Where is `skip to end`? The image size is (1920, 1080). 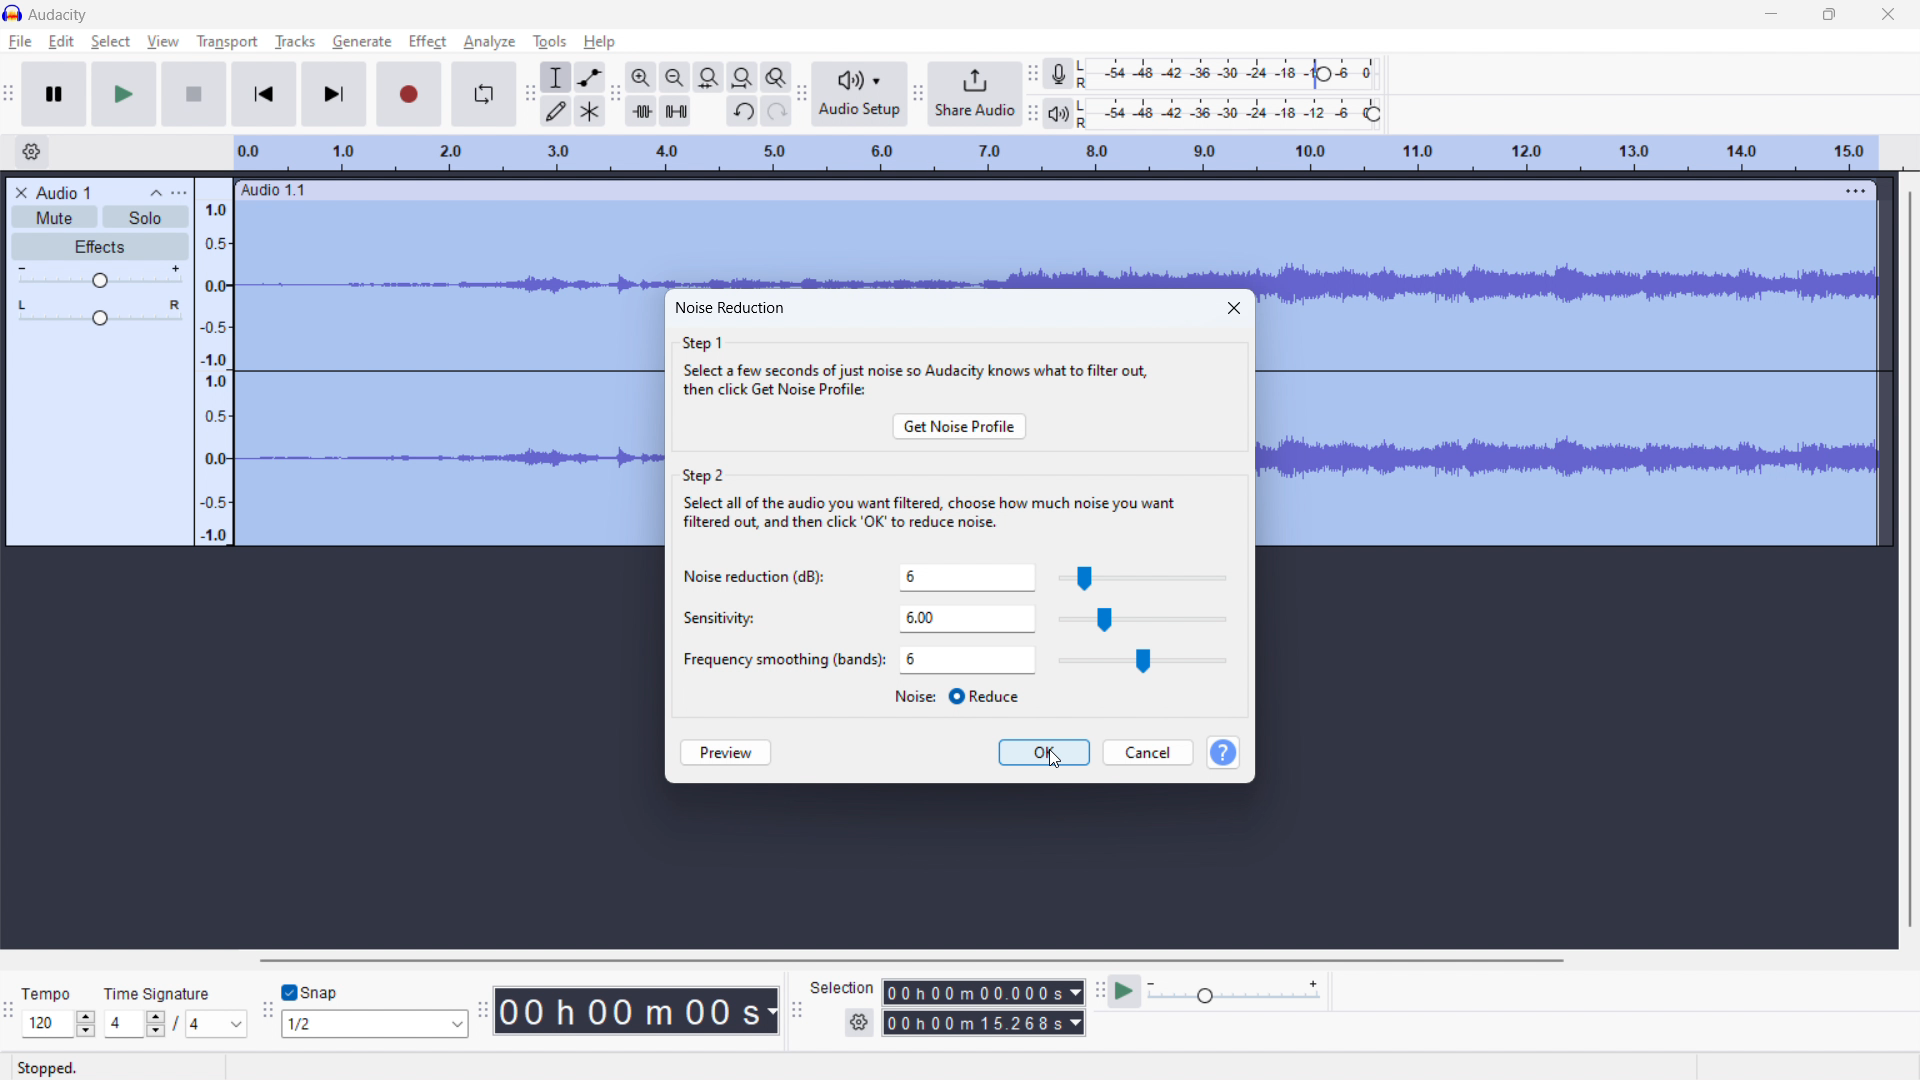 skip to end is located at coordinates (334, 94).